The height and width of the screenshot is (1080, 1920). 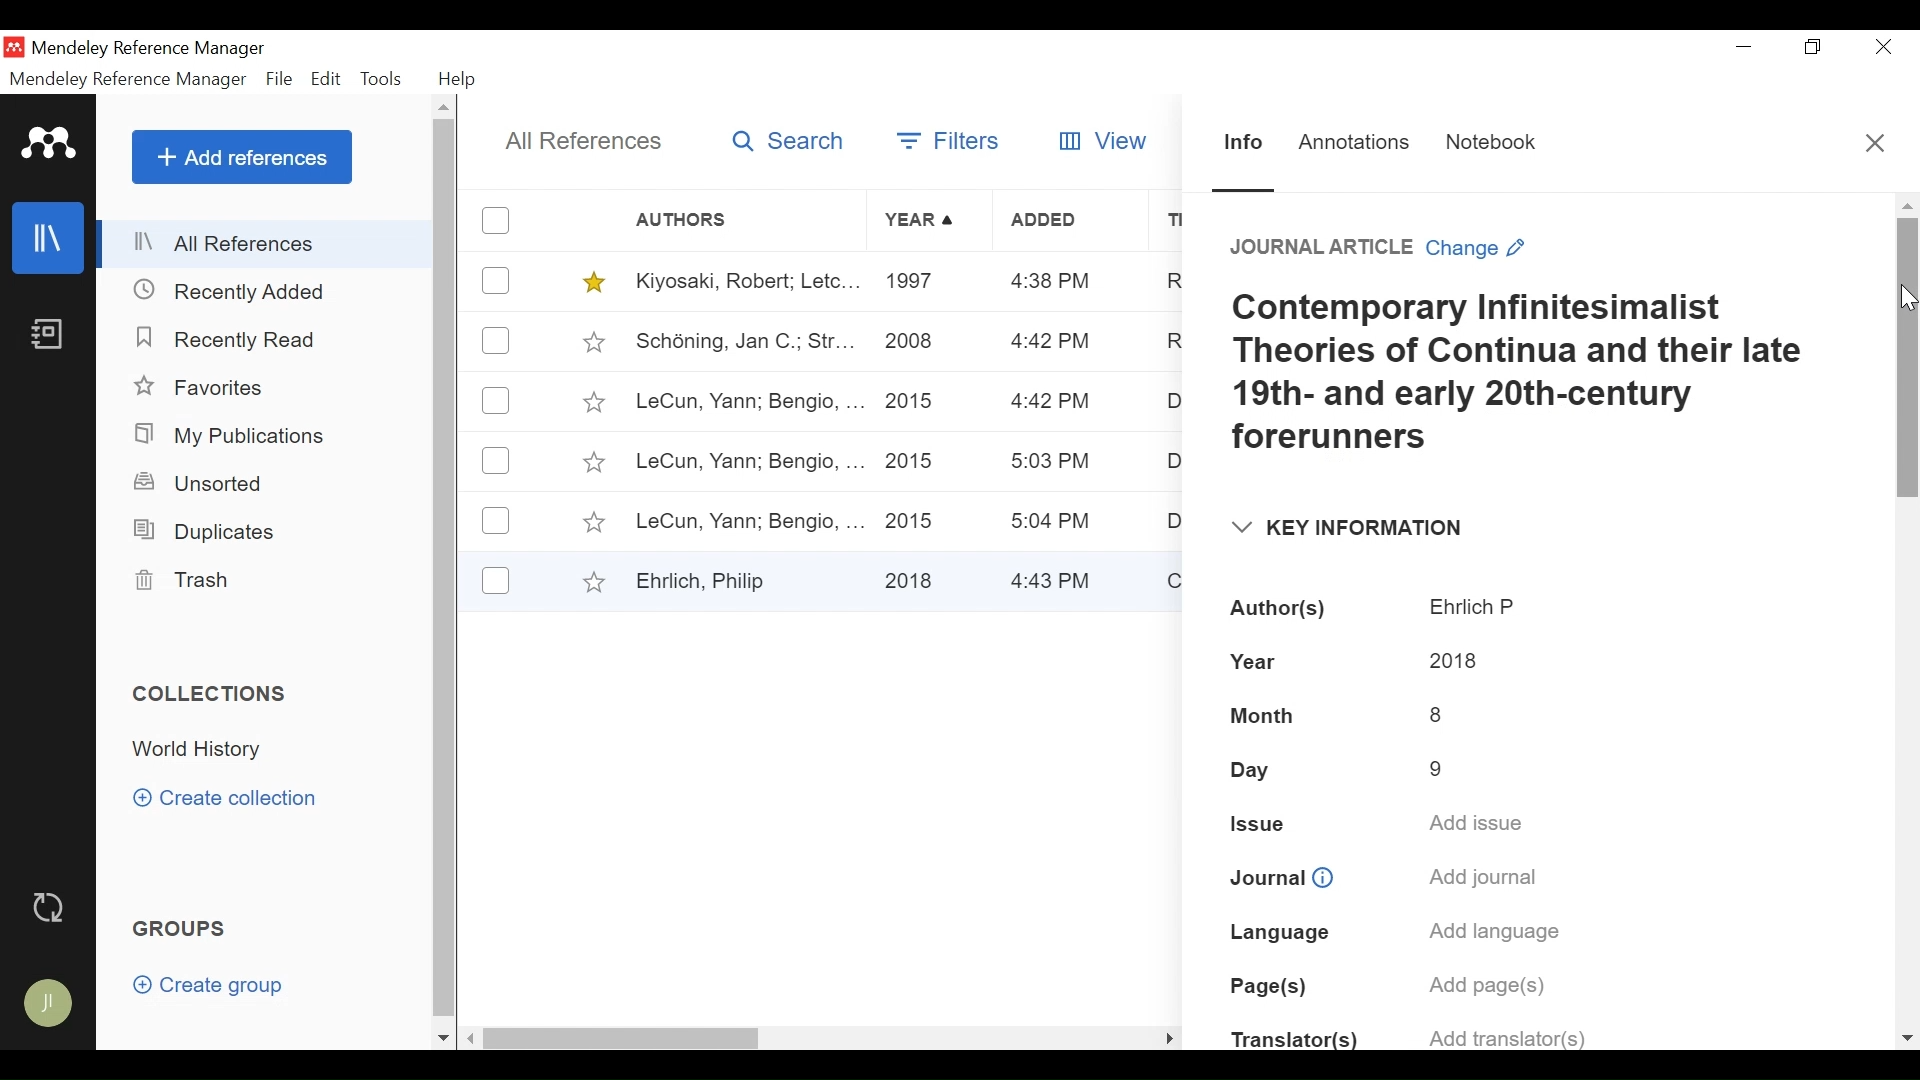 What do you see at coordinates (1257, 824) in the screenshot?
I see `Issue` at bounding box center [1257, 824].